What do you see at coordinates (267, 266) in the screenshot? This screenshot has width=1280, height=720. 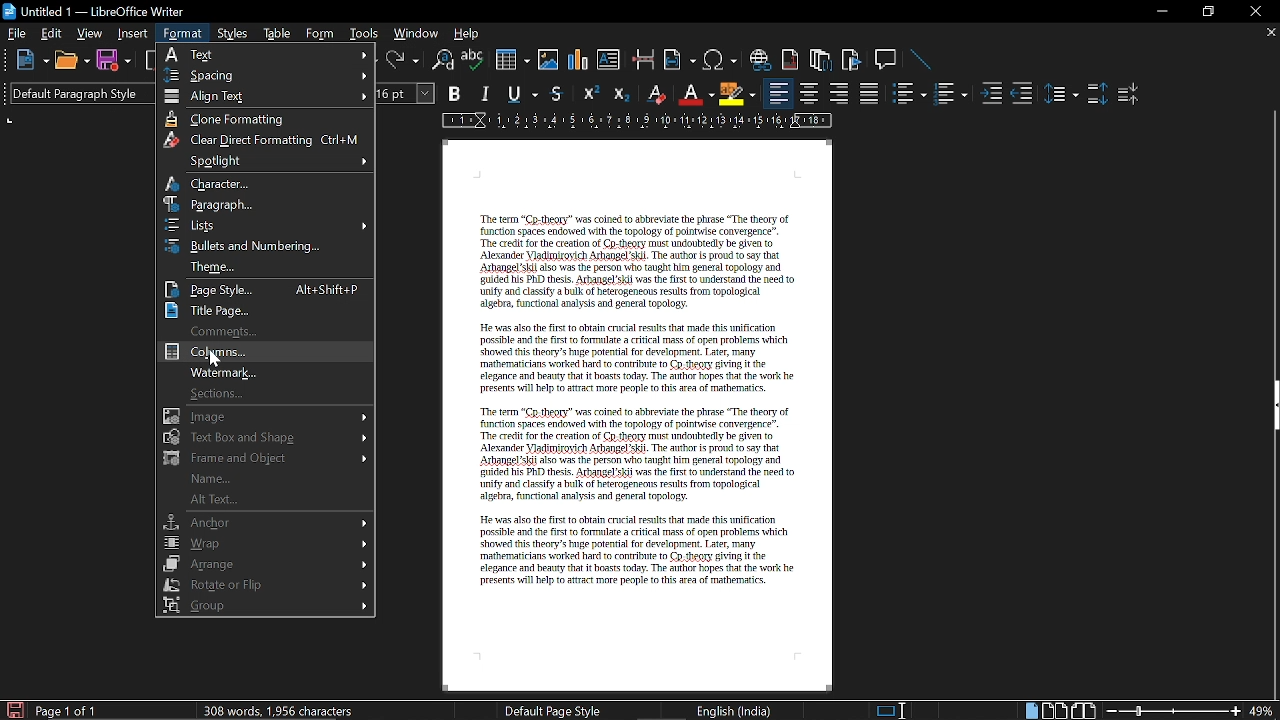 I see `Theme` at bounding box center [267, 266].